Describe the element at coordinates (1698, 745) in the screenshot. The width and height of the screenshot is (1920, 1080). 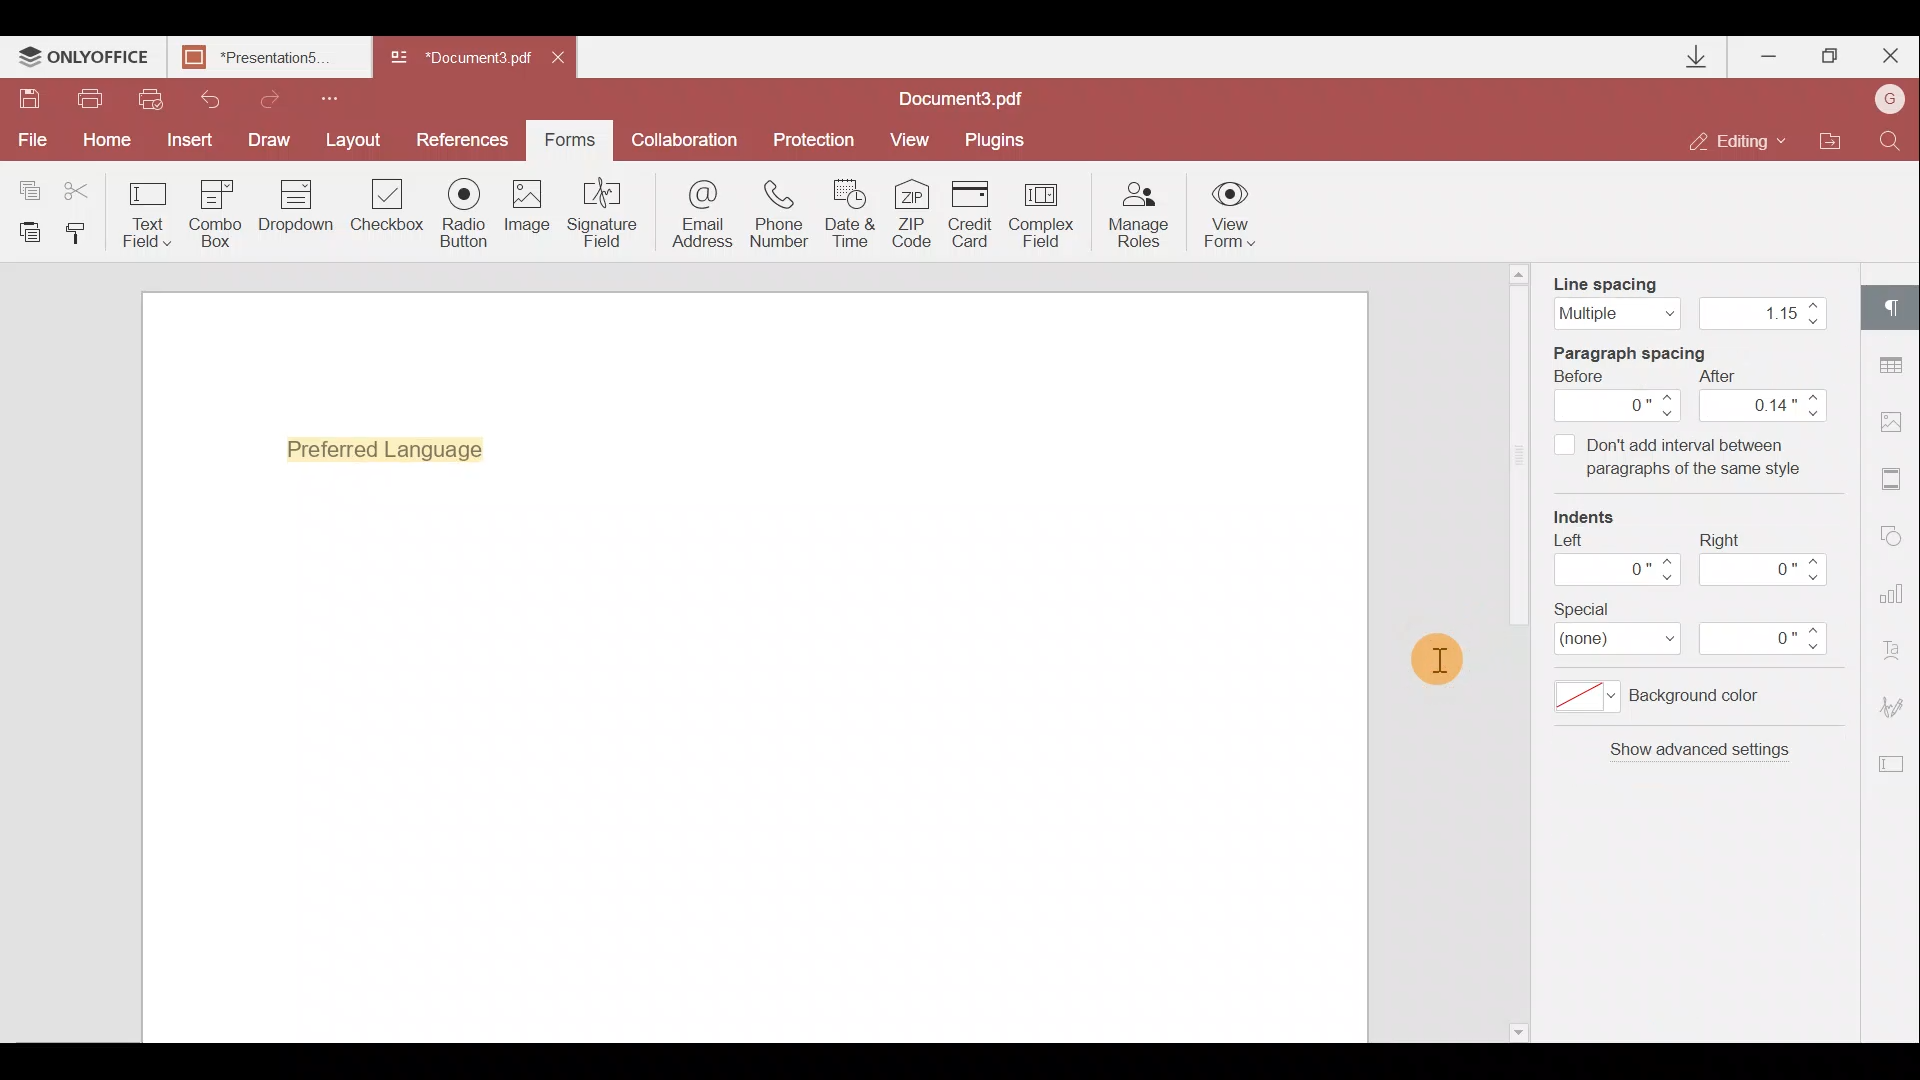
I see `Show advanced settings` at that location.